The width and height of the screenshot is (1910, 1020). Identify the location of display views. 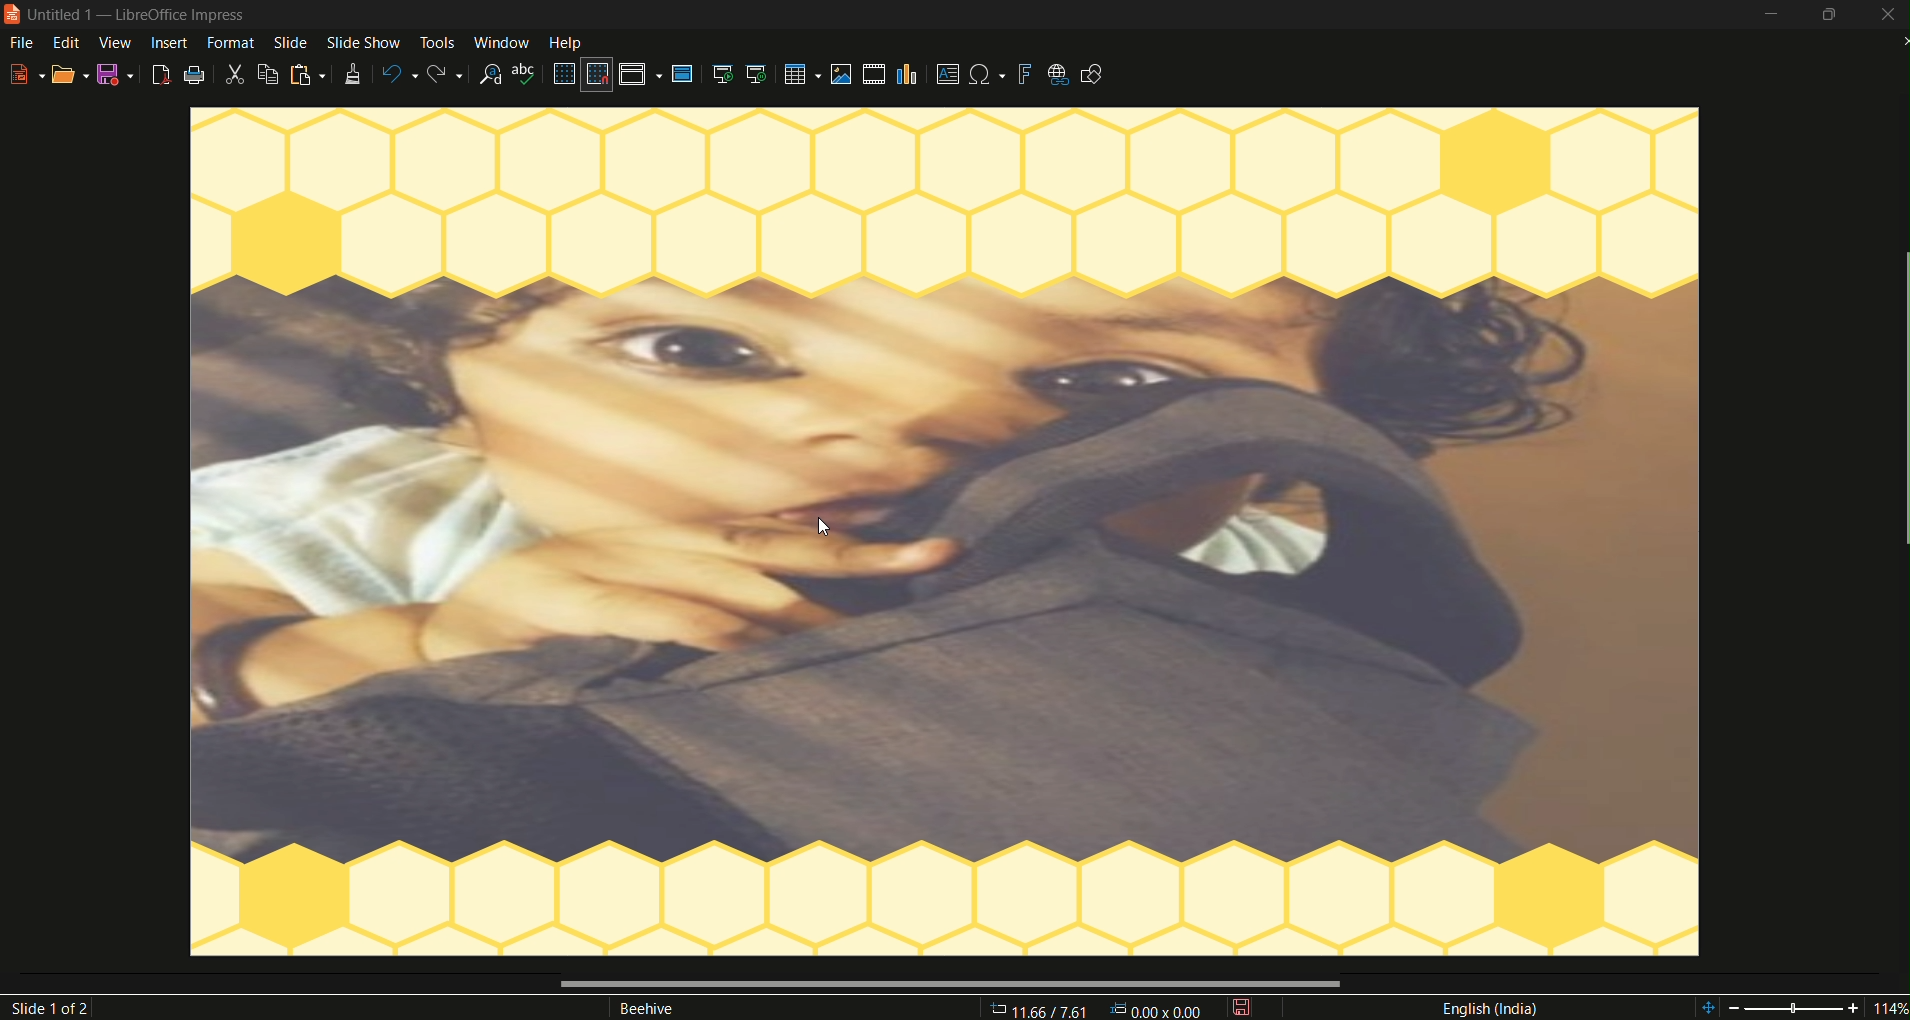
(642, 74).